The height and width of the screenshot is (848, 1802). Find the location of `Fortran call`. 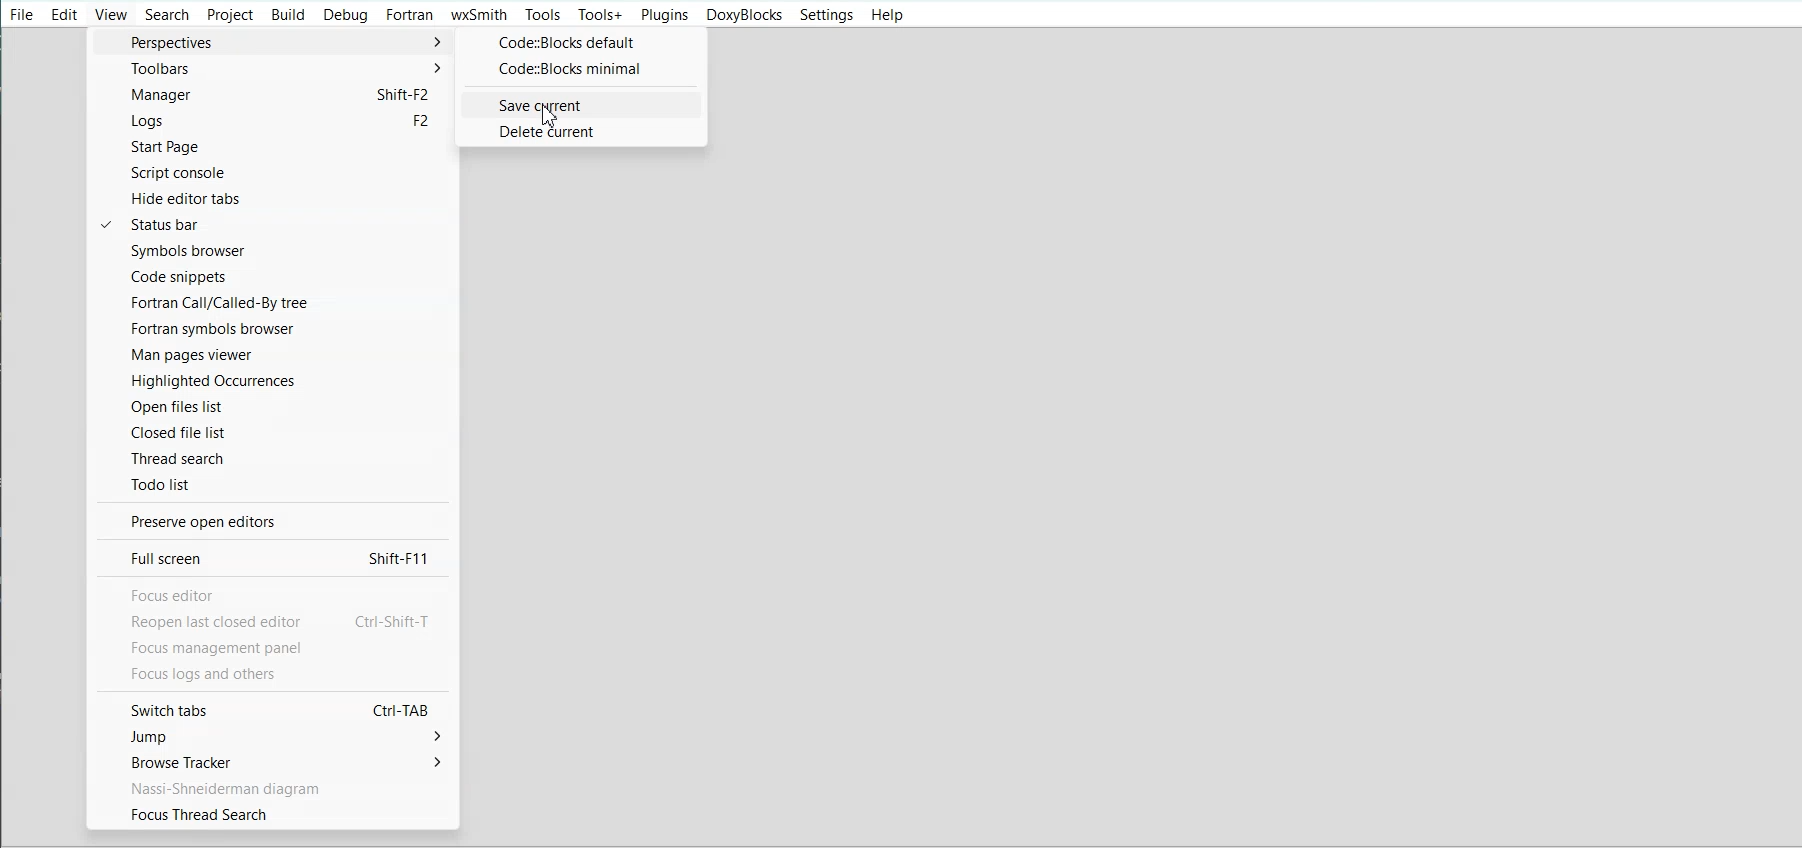

Fortran call is located at coordinates (272, 302).